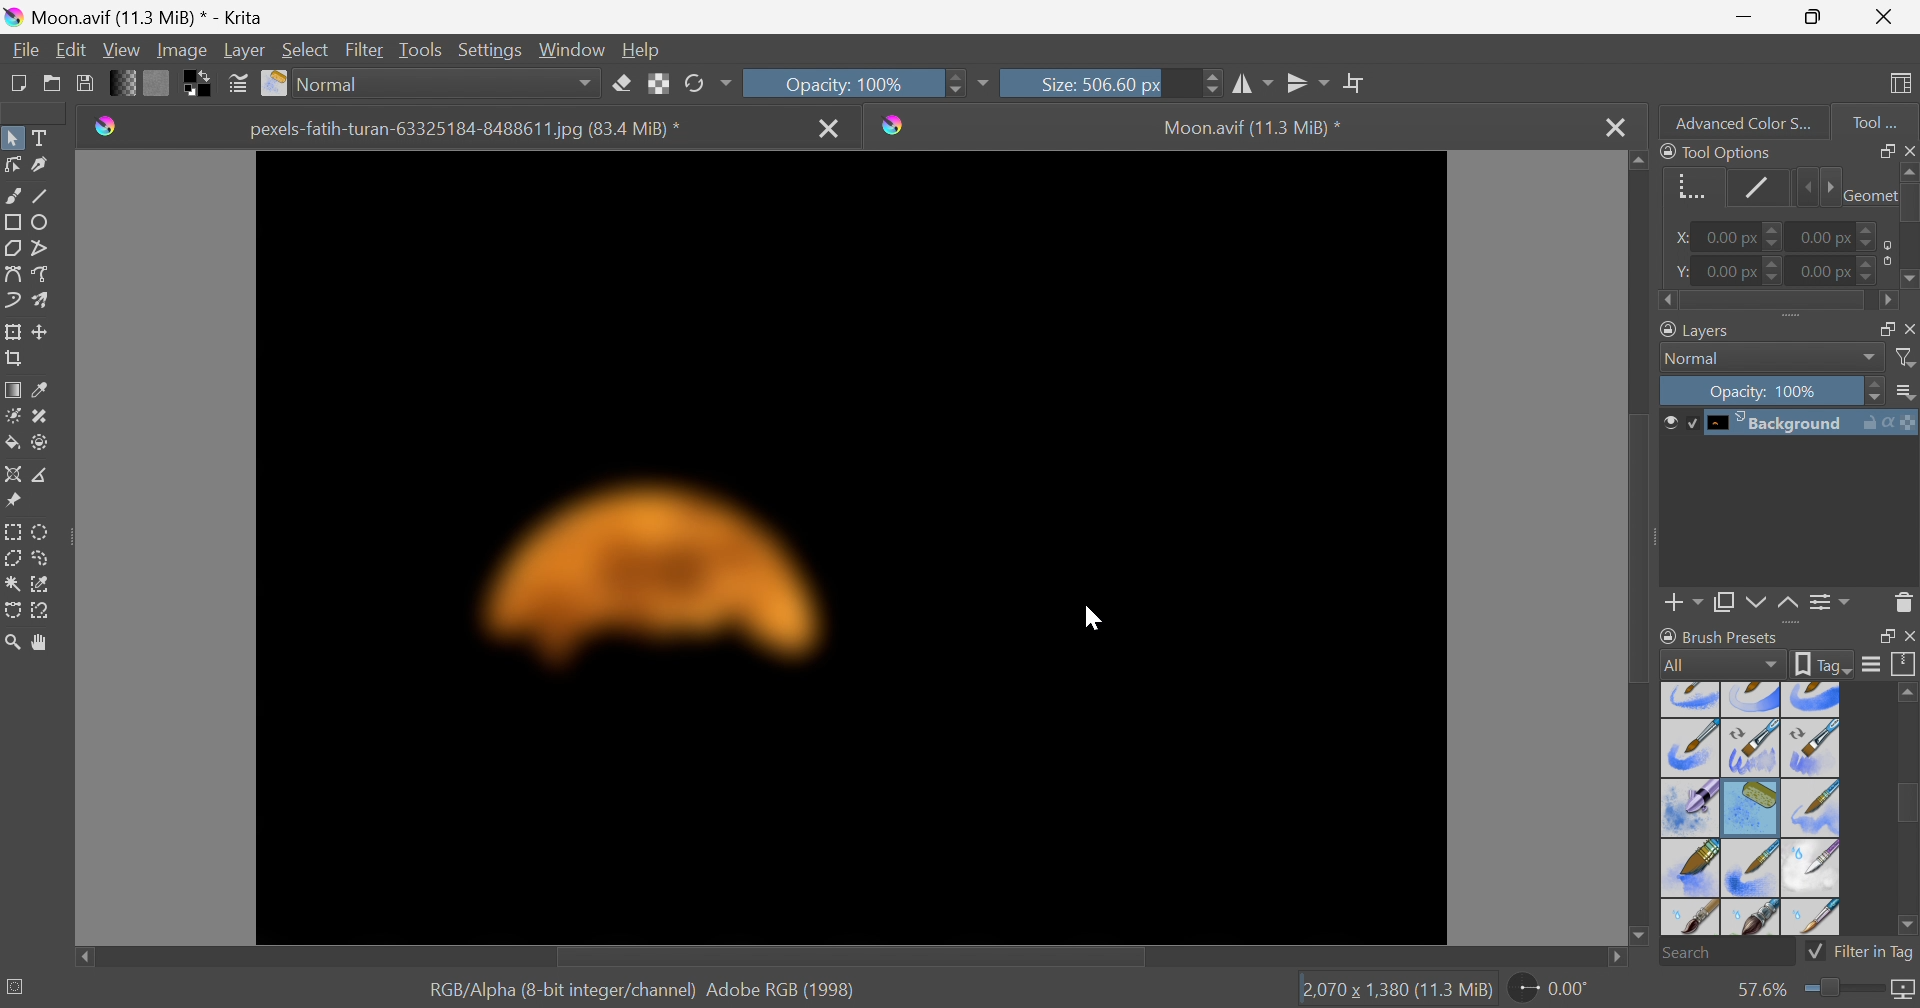 This screenshot has width=1920, height=1008. I want to click on Restore down, so click(1813, 17).